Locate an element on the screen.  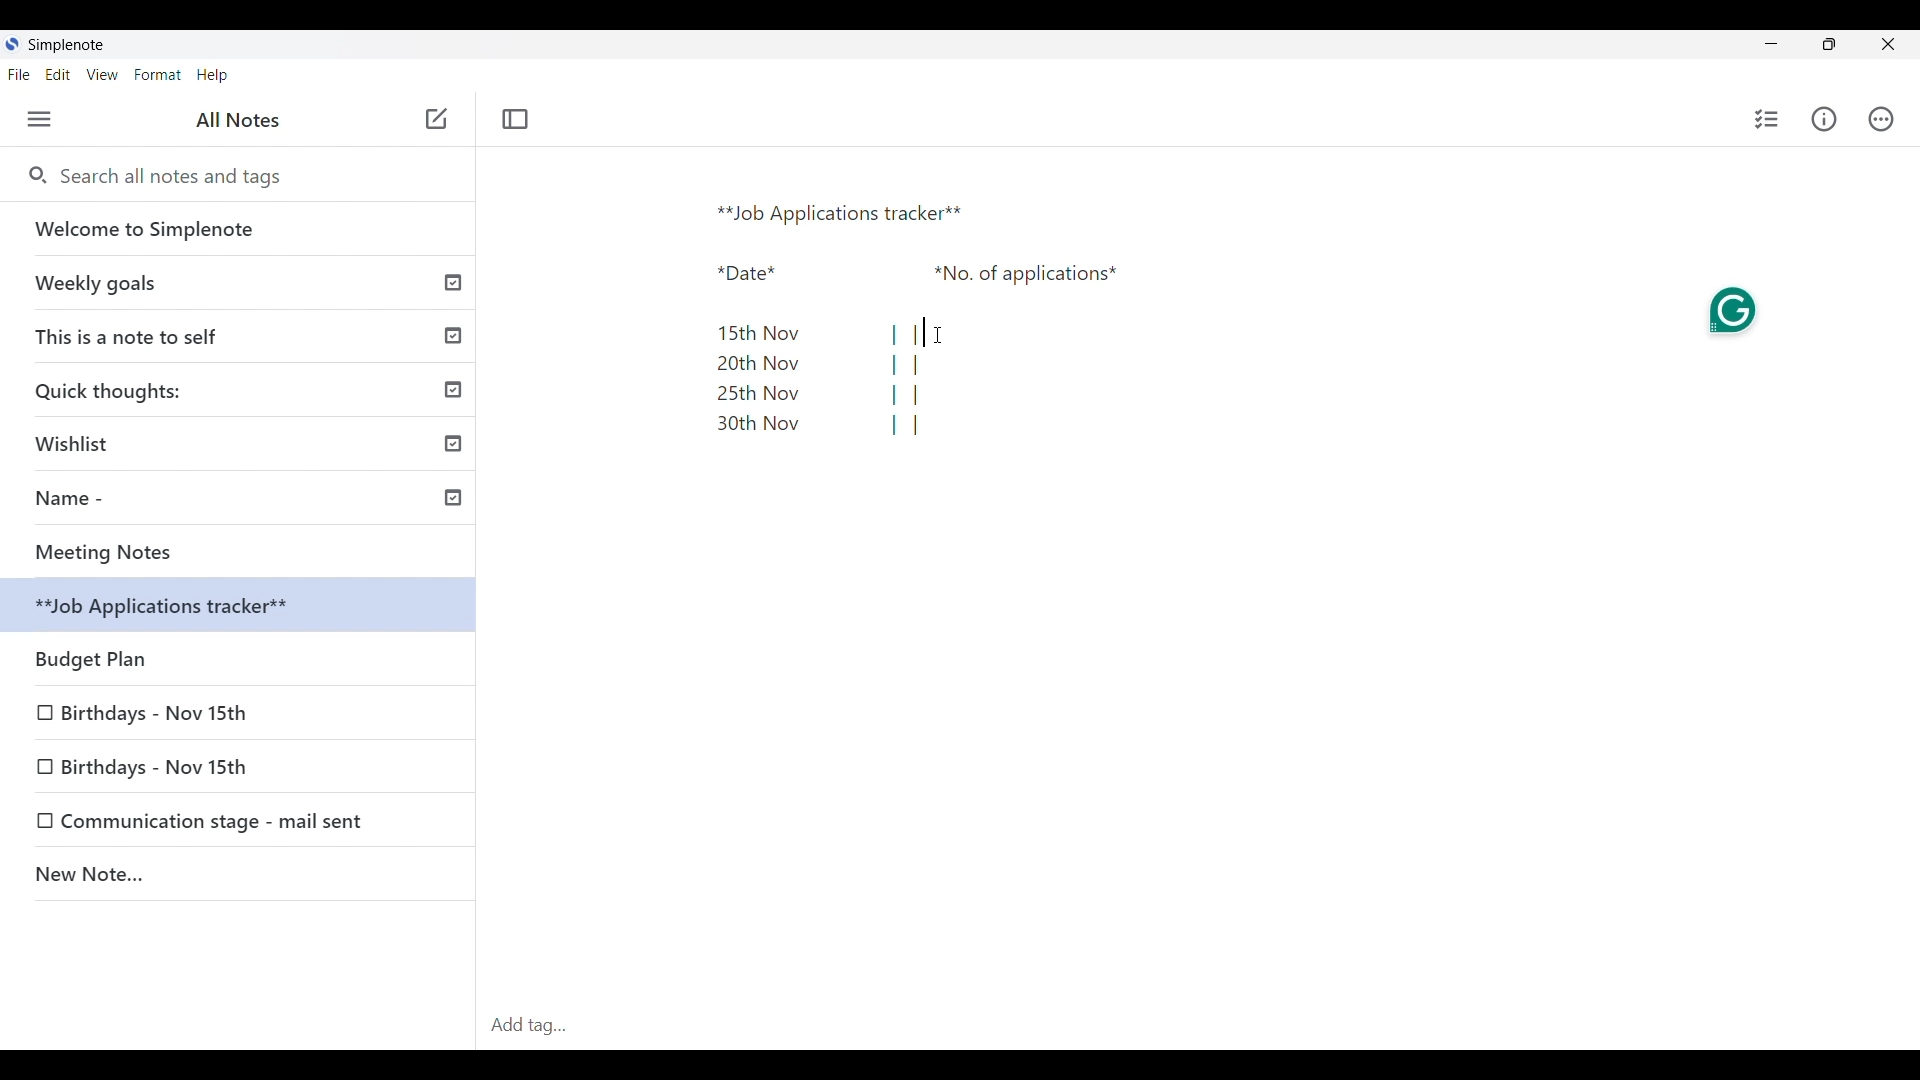
New Note.. is located at coordinates (239, 877).